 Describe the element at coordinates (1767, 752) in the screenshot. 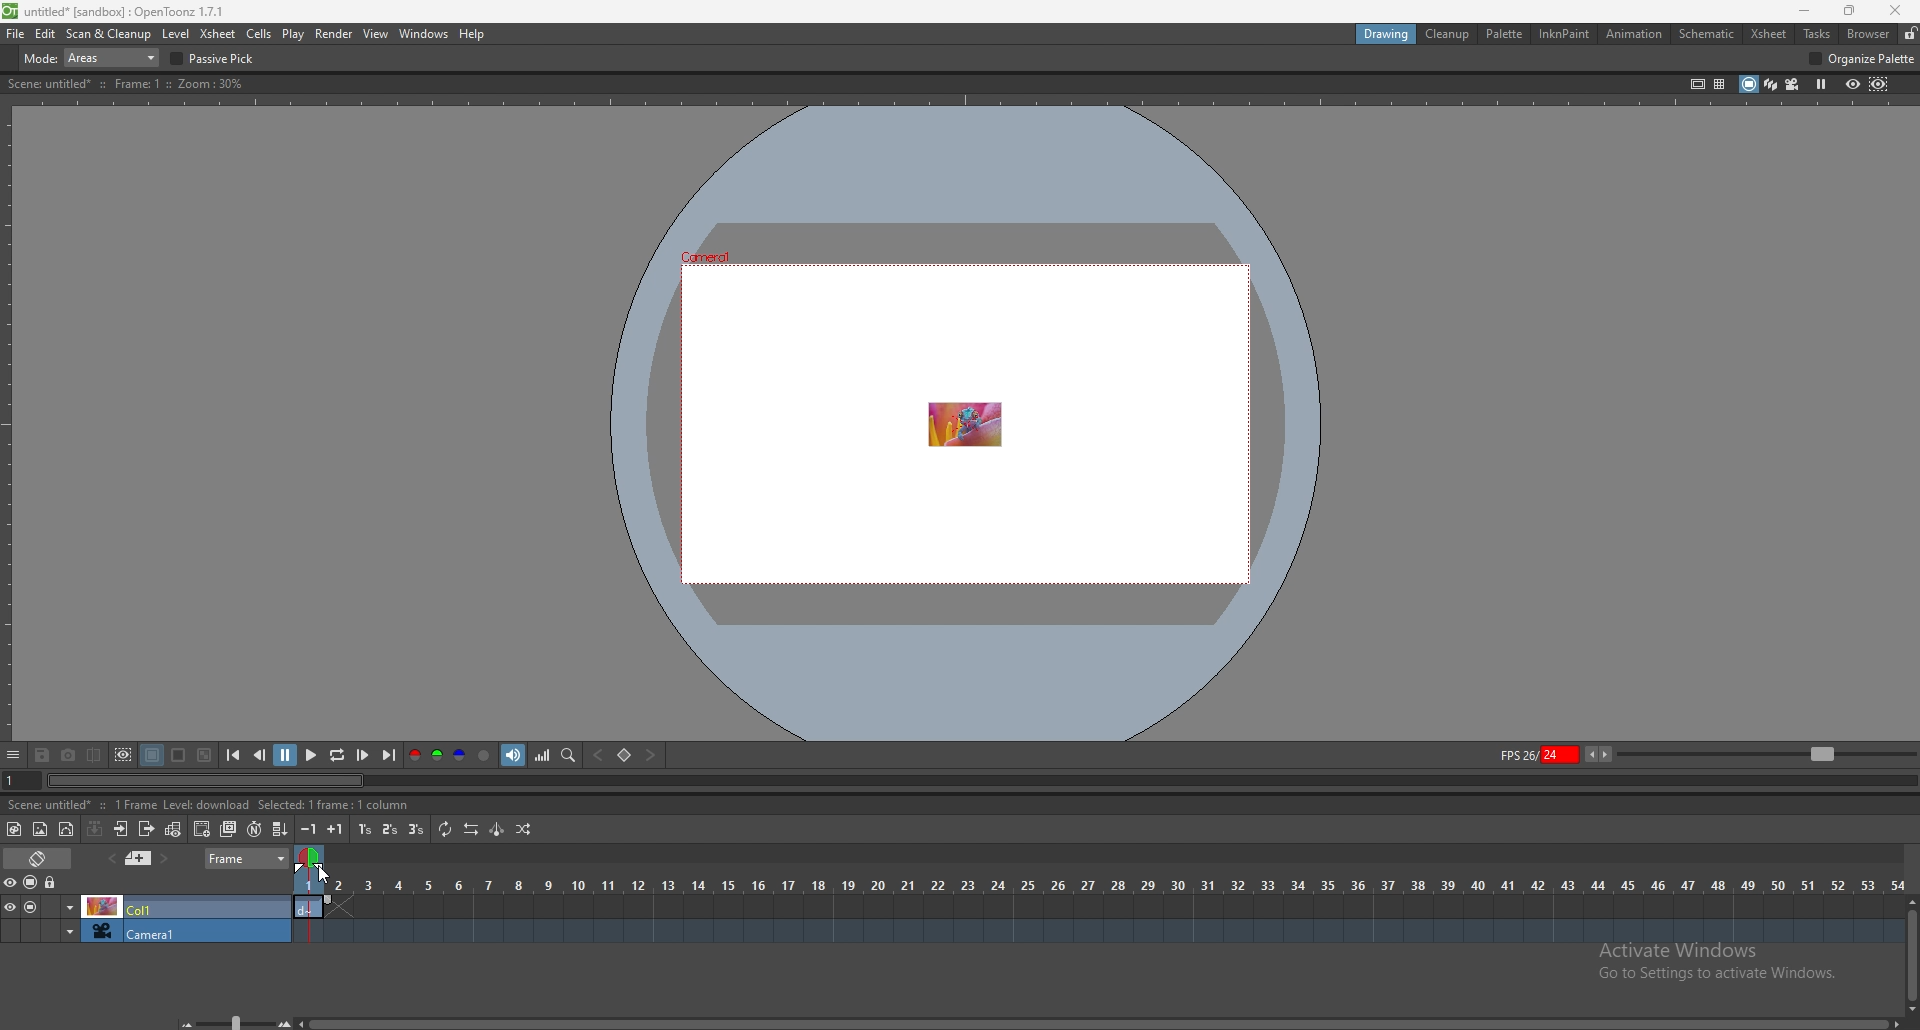

I see `zoom` at that location.